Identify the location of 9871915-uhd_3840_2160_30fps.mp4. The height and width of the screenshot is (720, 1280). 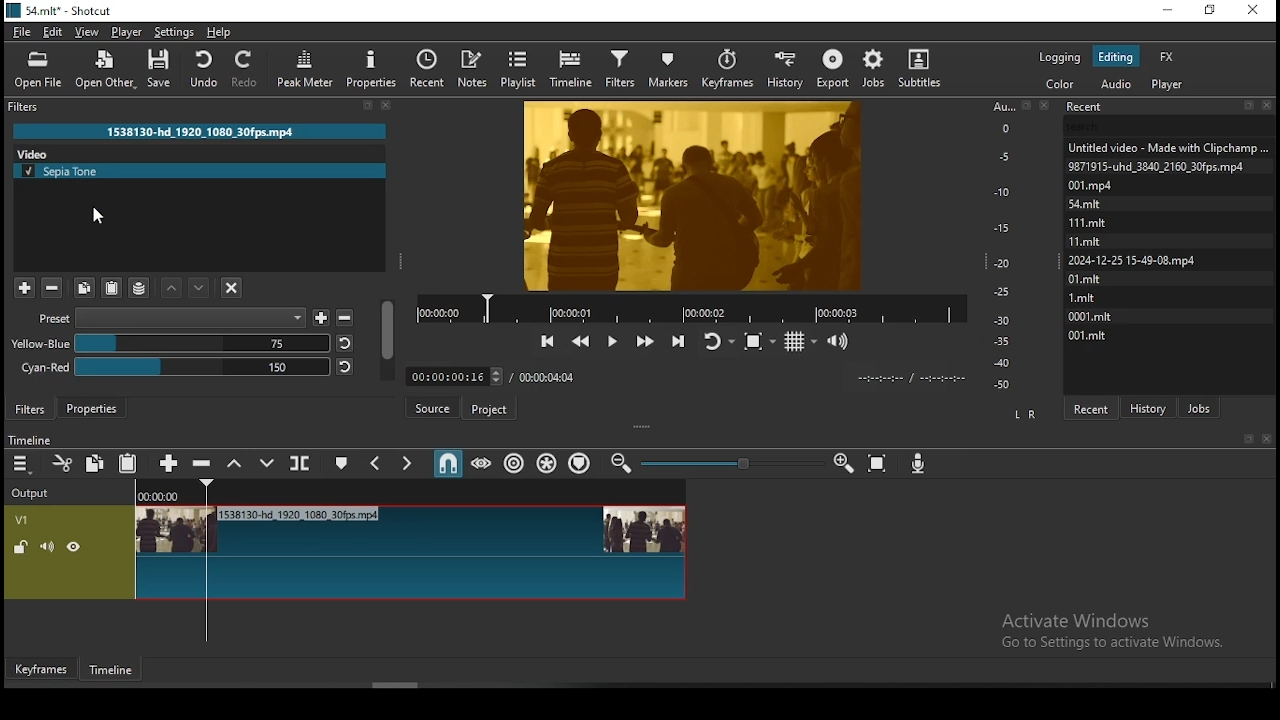
(1158, 165).